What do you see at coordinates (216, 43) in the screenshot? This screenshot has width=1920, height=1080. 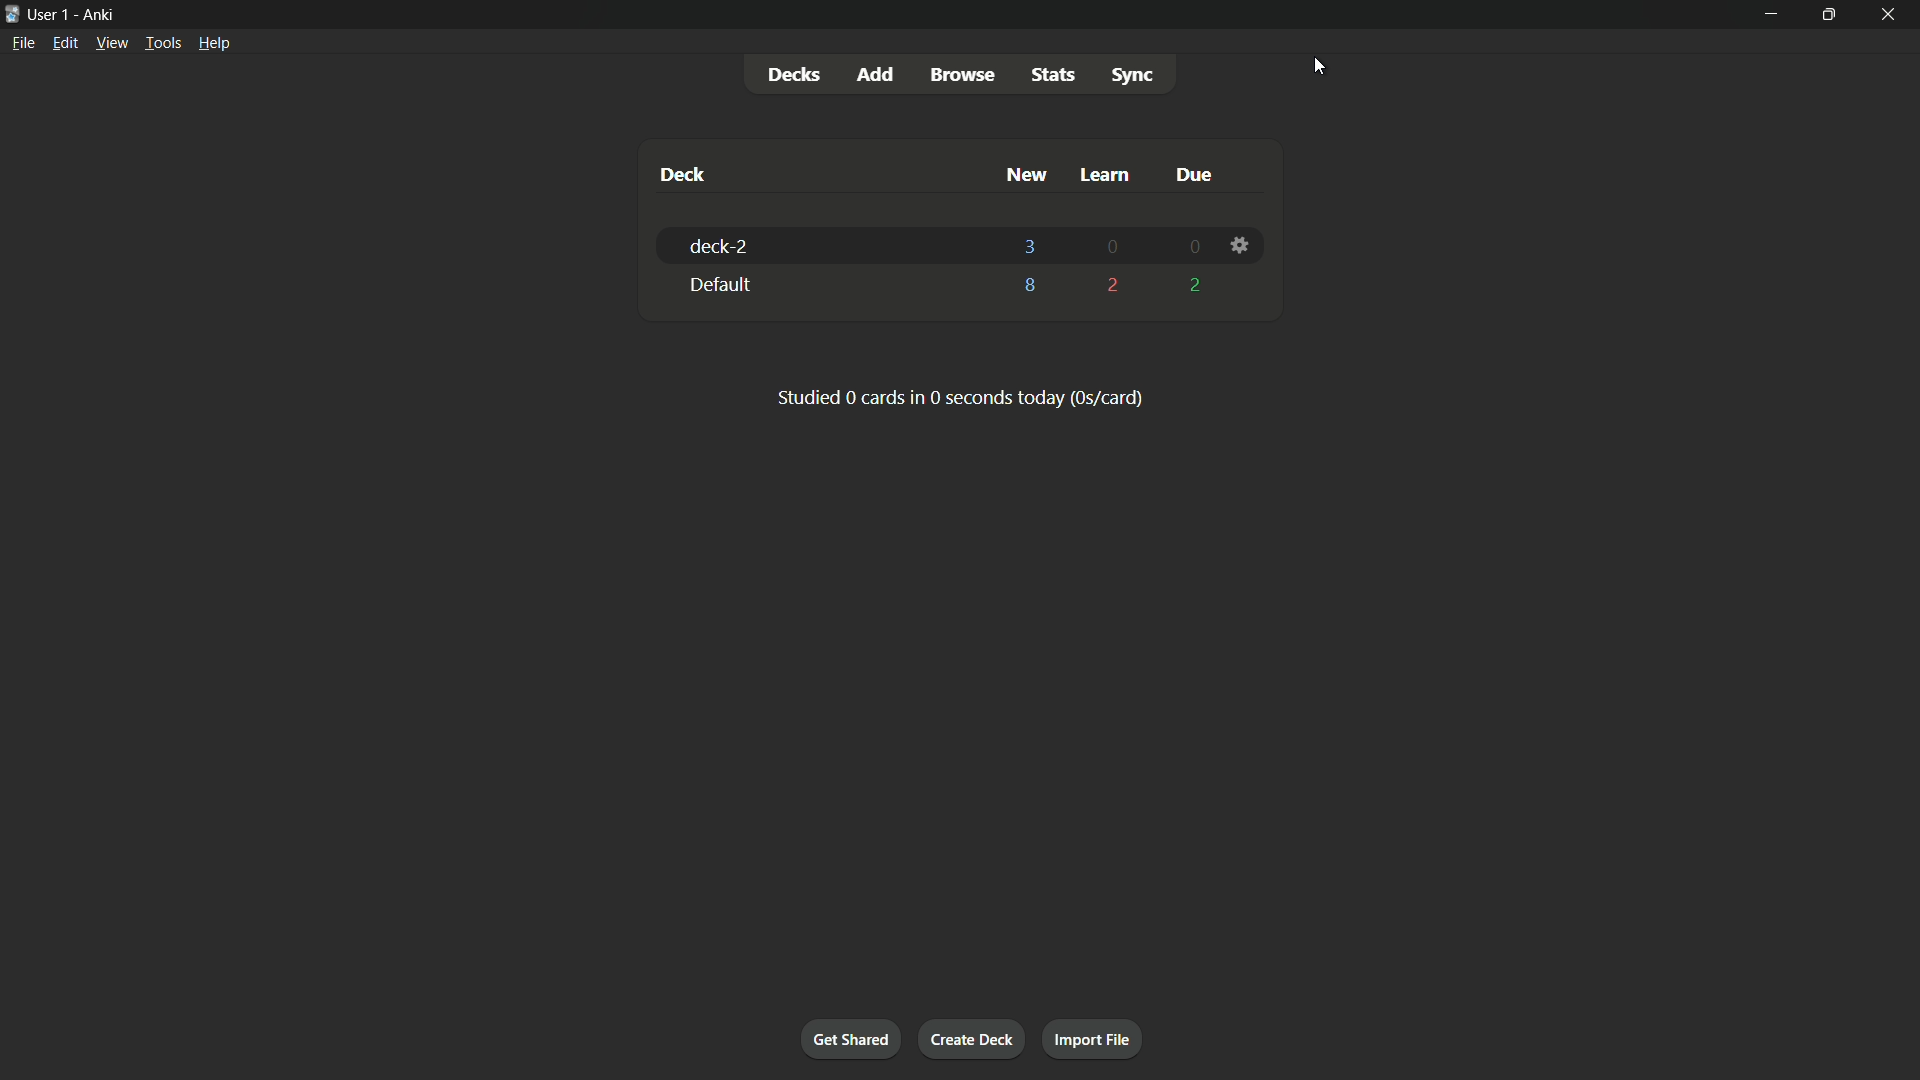 I see `help menu` at bounding box center [216, 43].